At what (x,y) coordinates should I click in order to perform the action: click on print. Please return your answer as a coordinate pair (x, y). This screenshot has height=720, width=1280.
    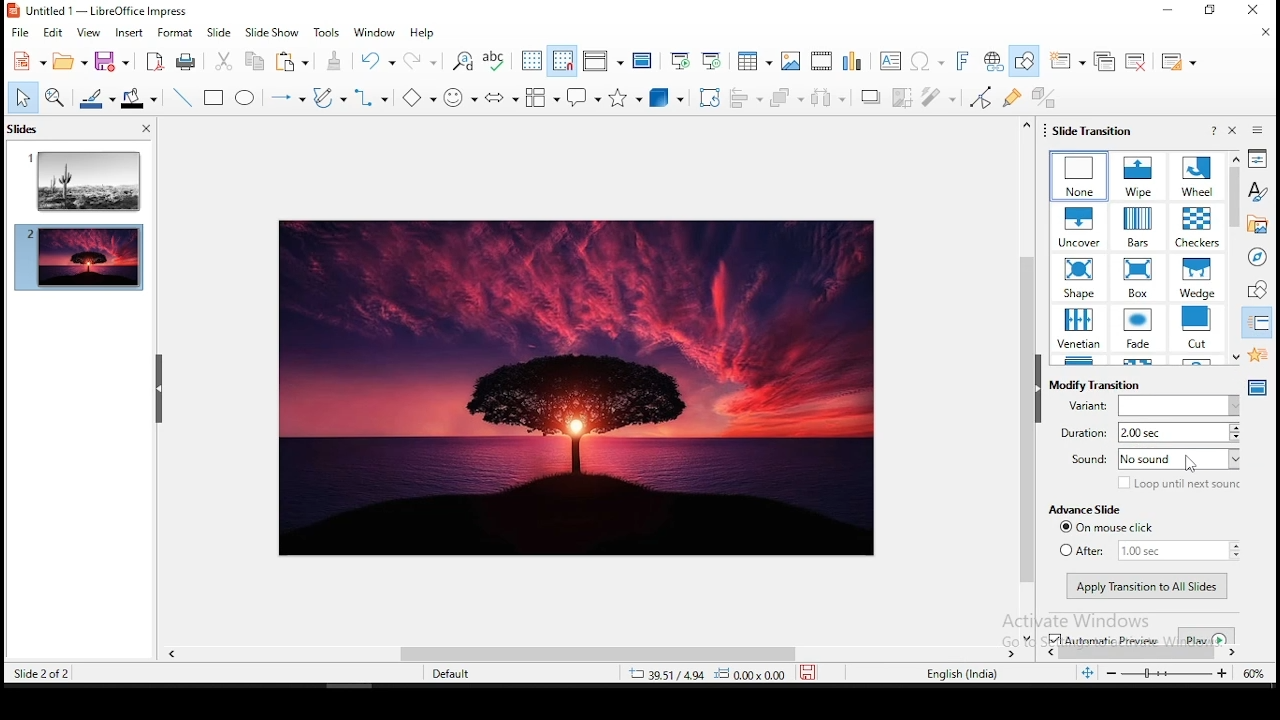
    Looking at the image, I should click on (187, 61).